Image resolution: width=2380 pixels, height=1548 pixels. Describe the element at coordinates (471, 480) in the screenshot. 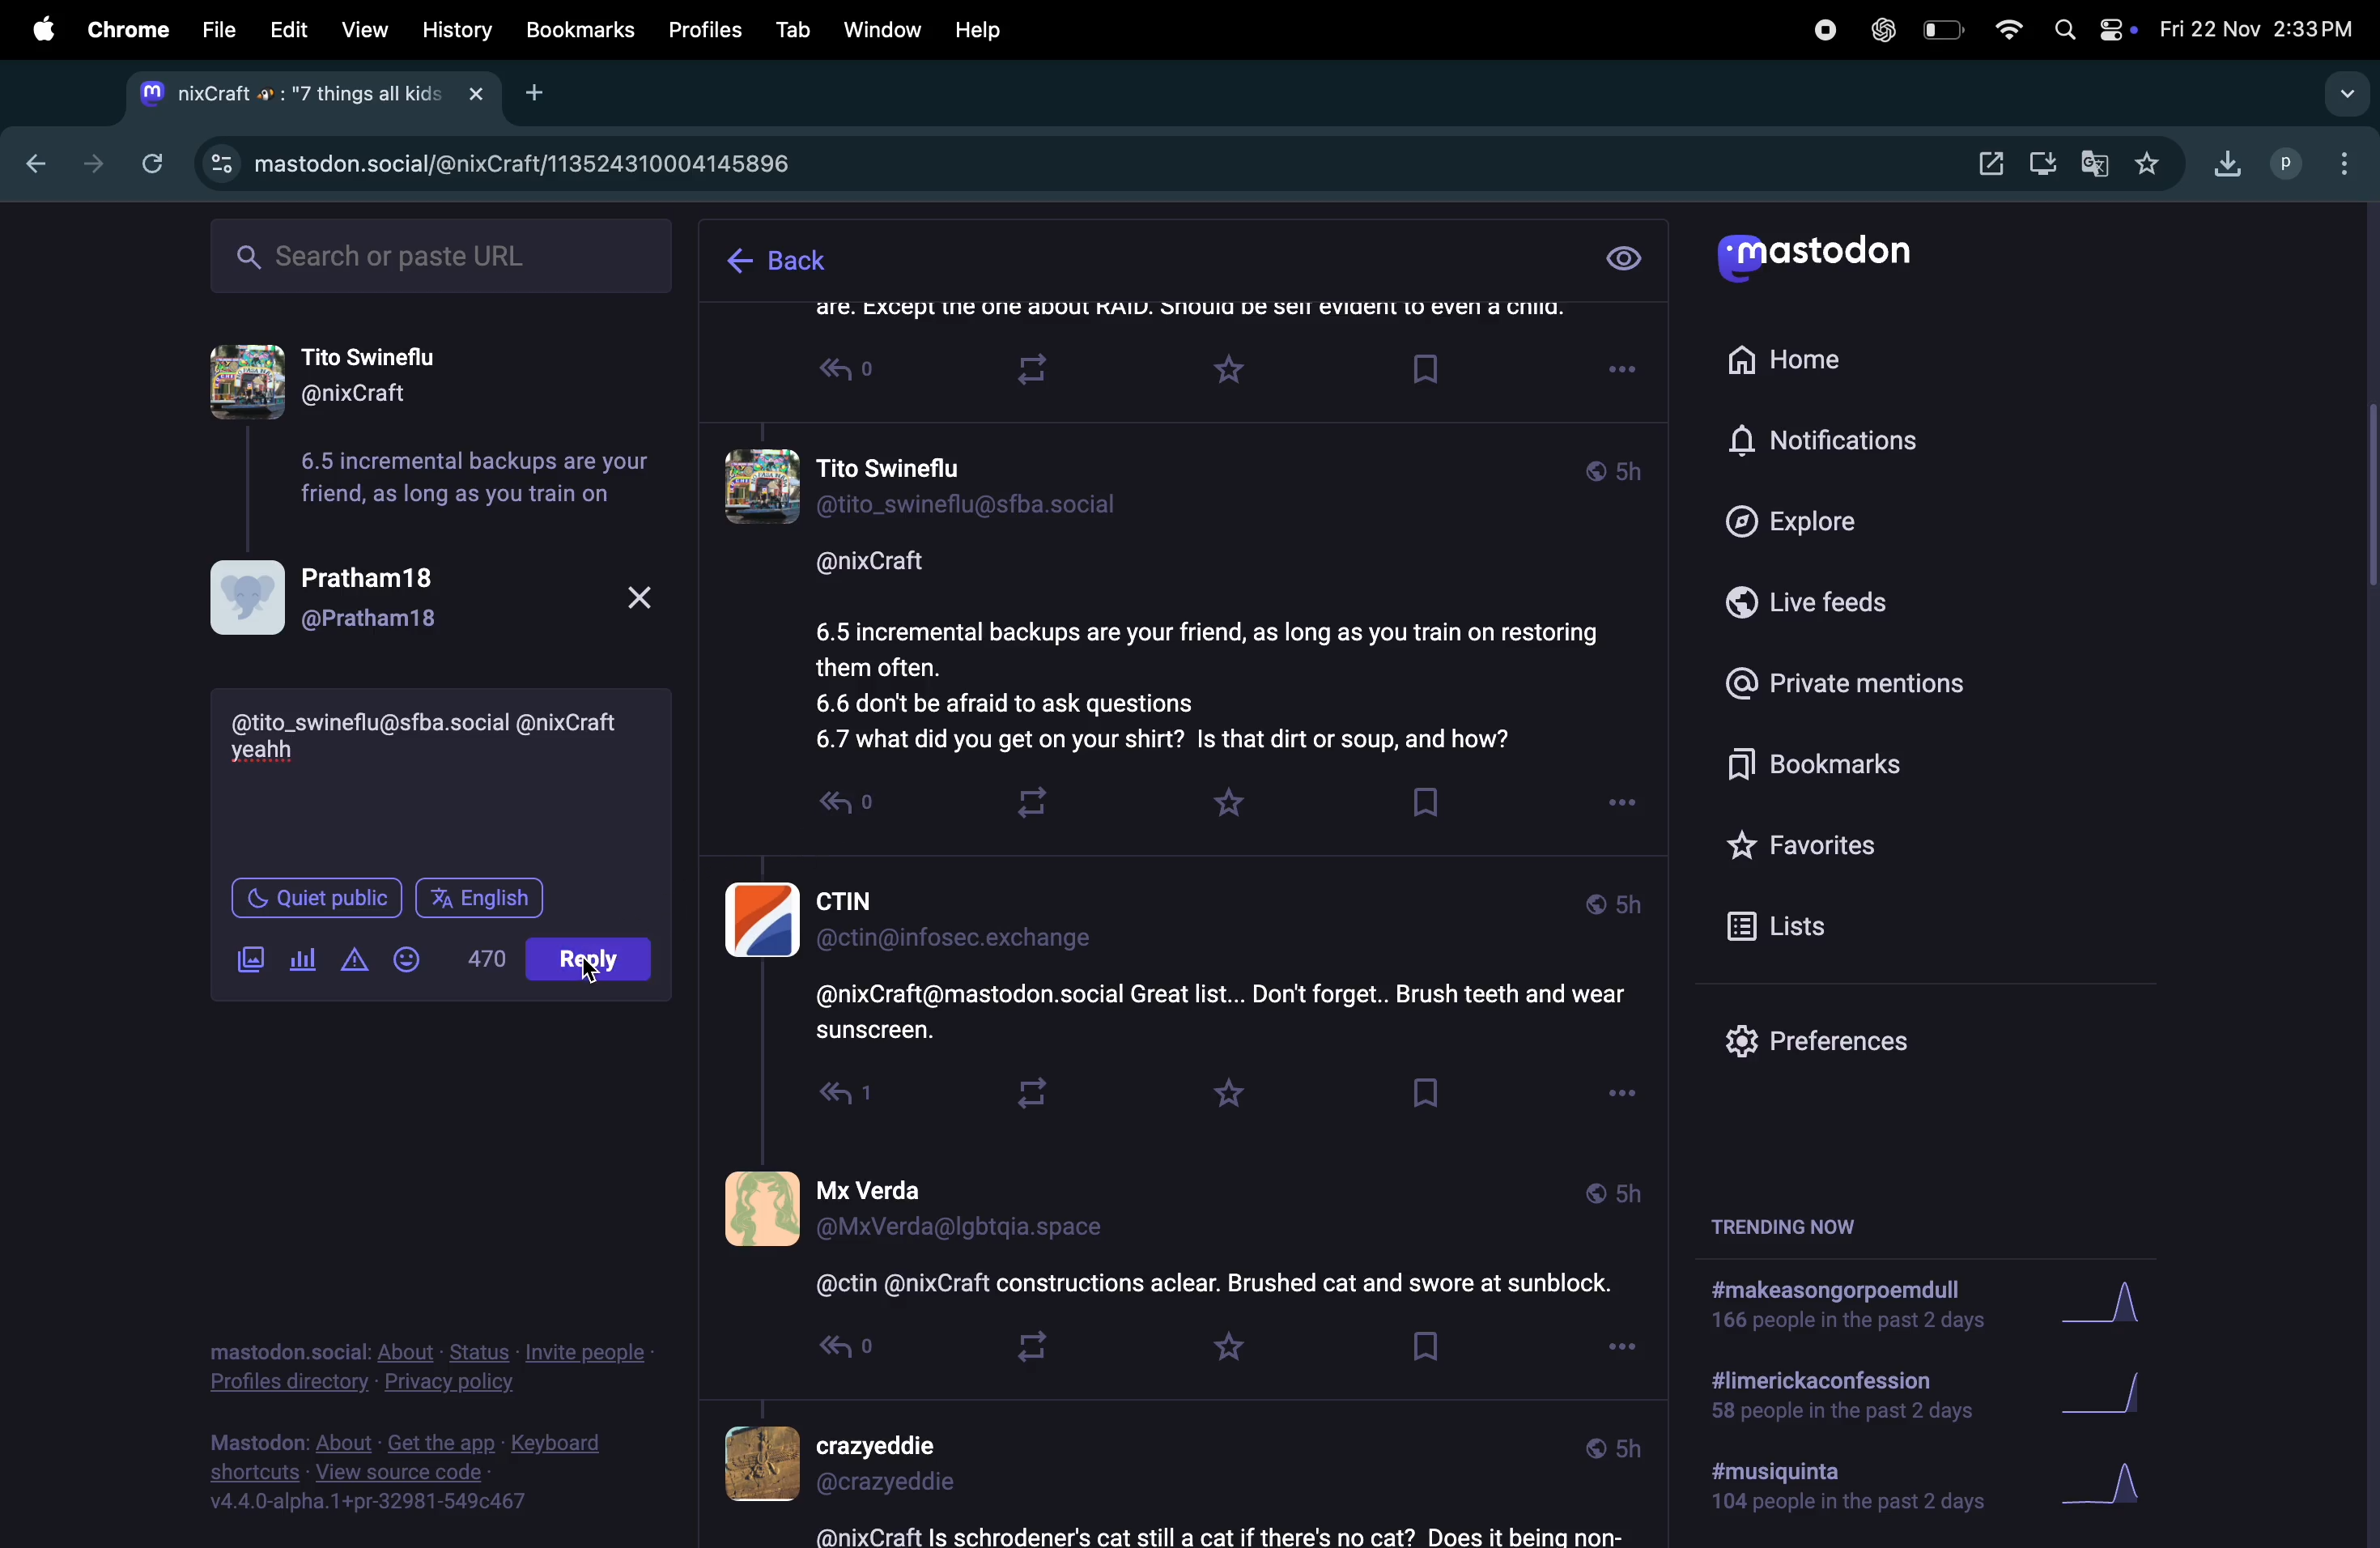

I see `6.5 incremental backups are your
friend, as long as you train on` at that location.